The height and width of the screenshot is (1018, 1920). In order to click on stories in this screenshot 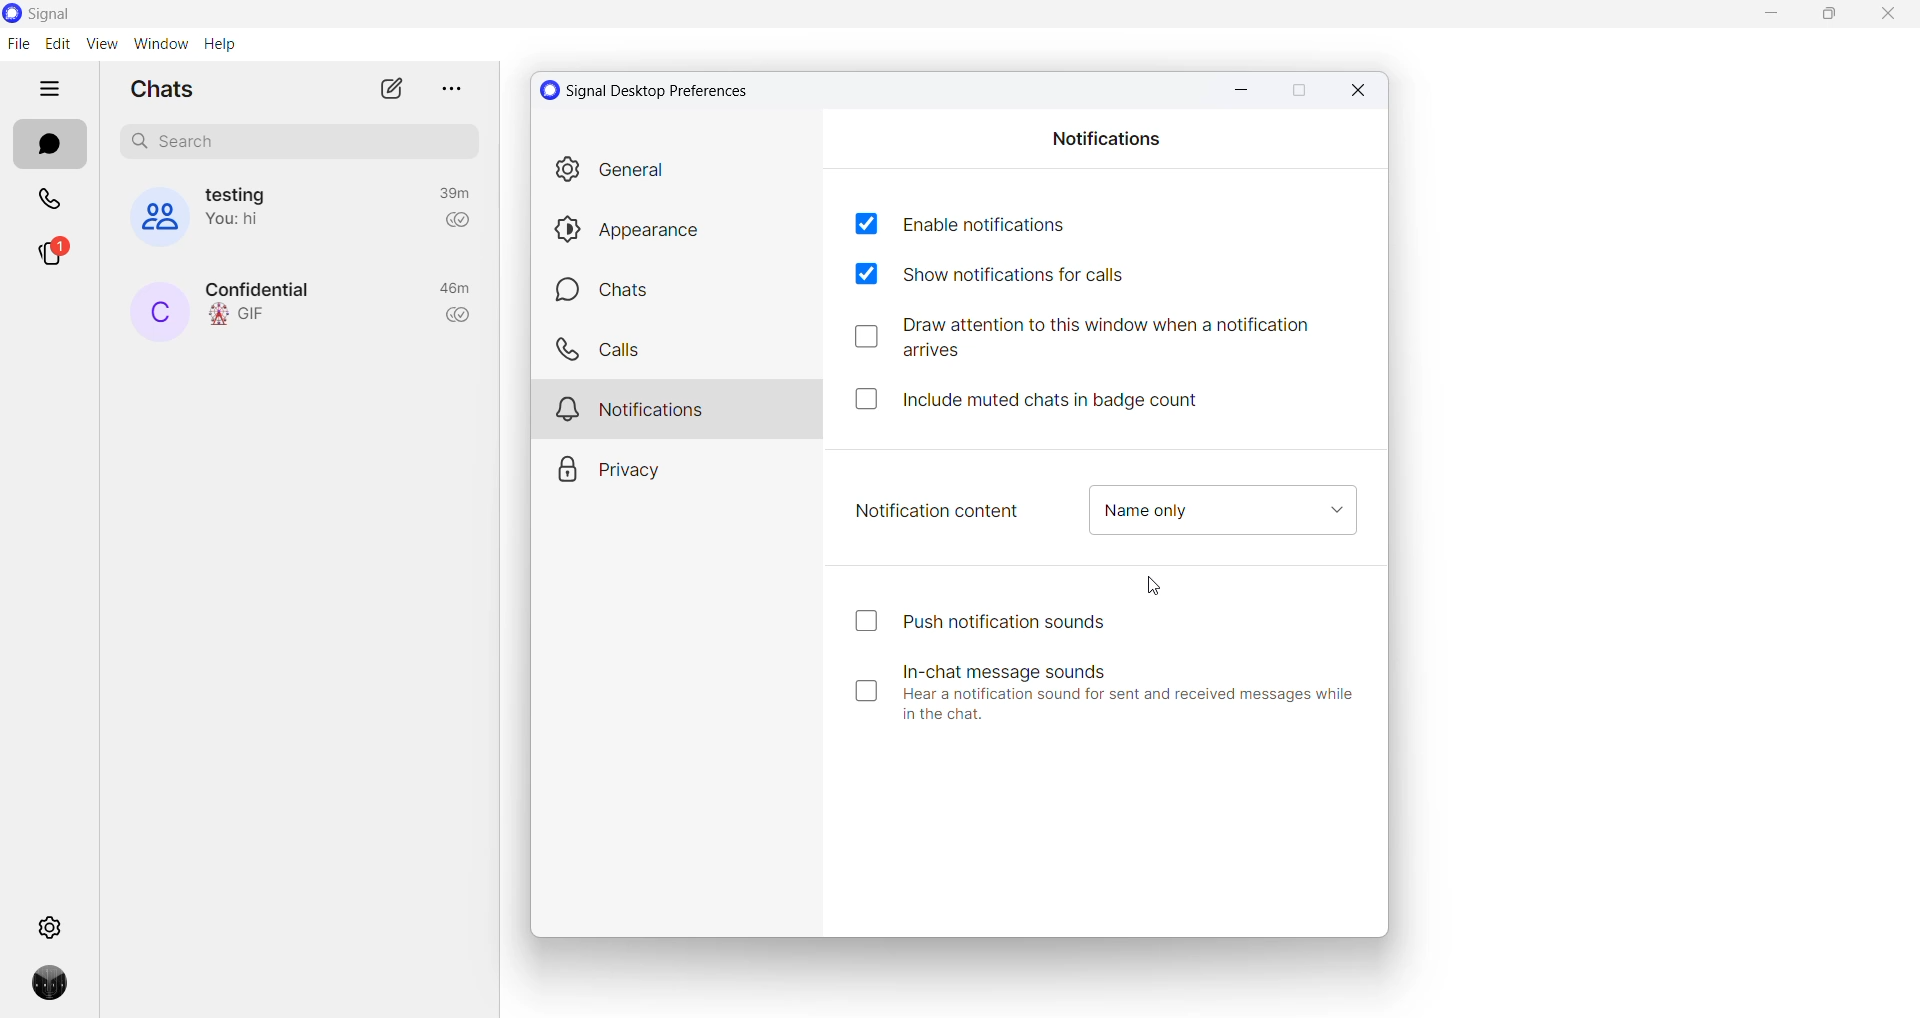, I will do `click(49, 259)`.